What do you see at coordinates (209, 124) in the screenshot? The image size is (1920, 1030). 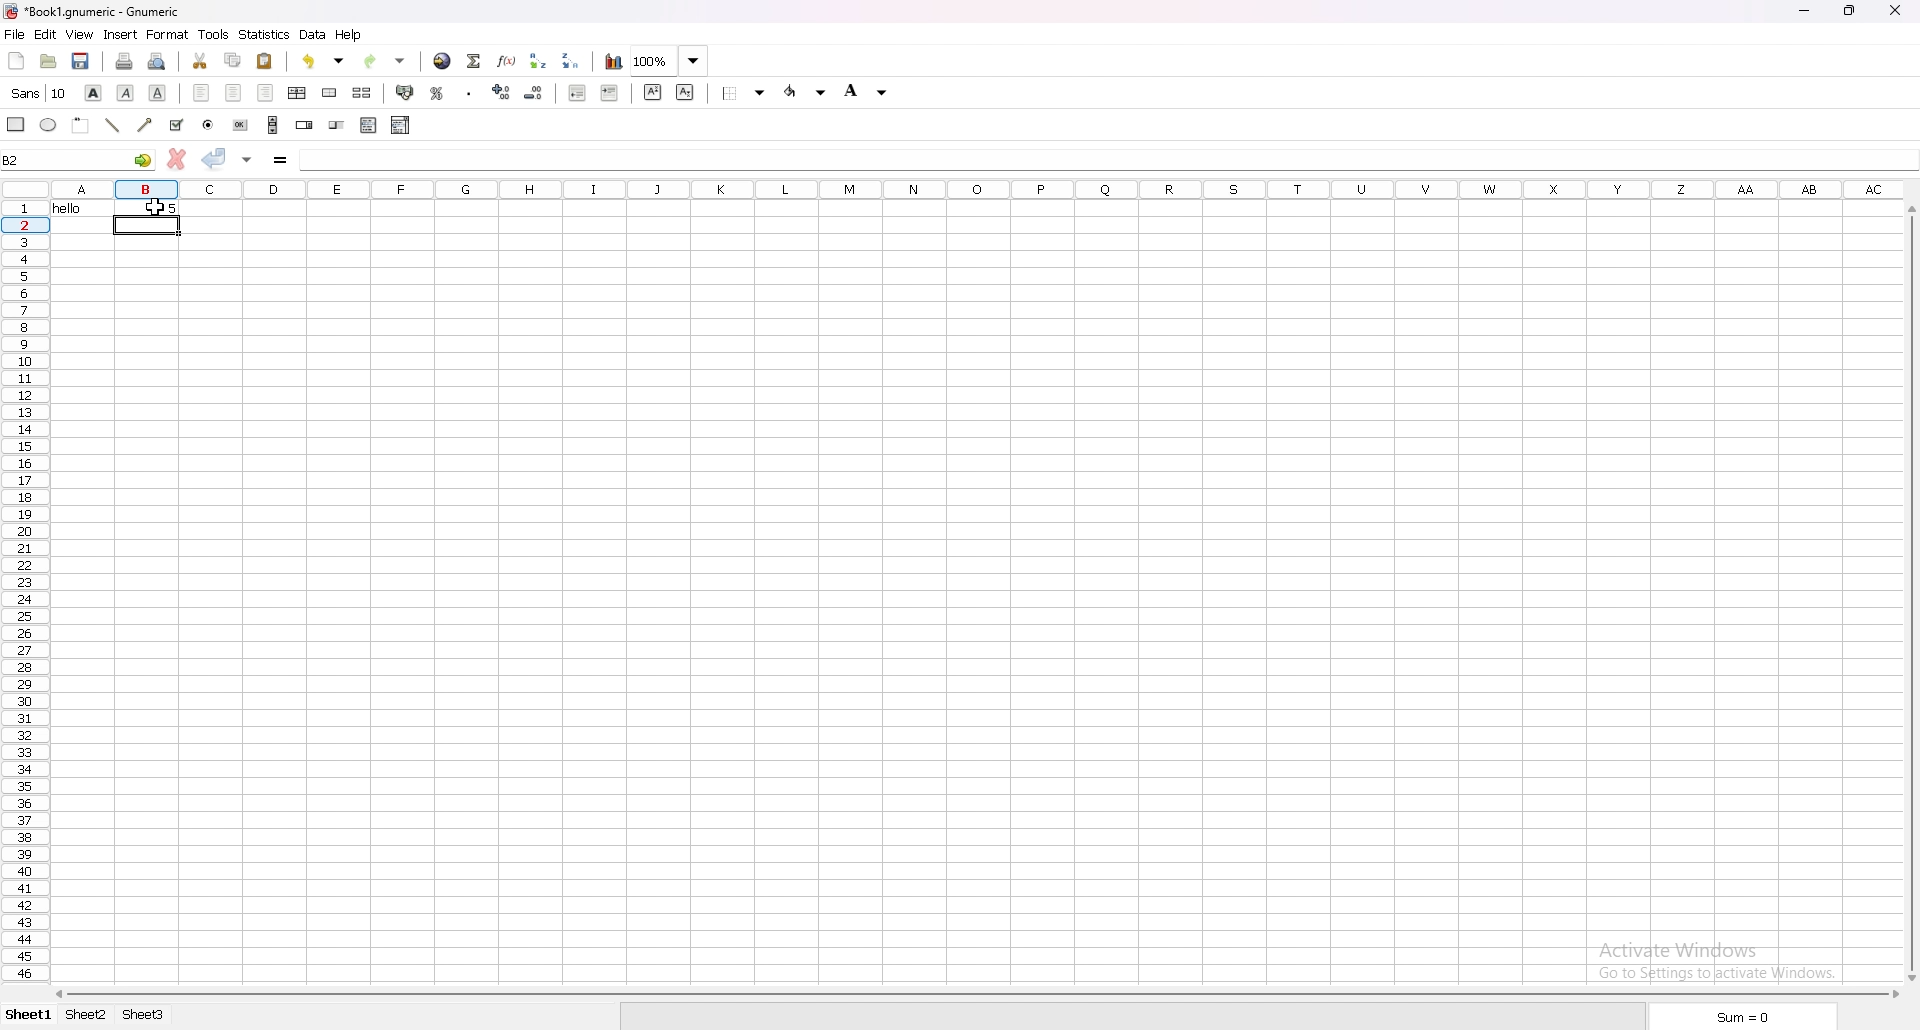 I see `create radio button` at bounding box center [209, 124].